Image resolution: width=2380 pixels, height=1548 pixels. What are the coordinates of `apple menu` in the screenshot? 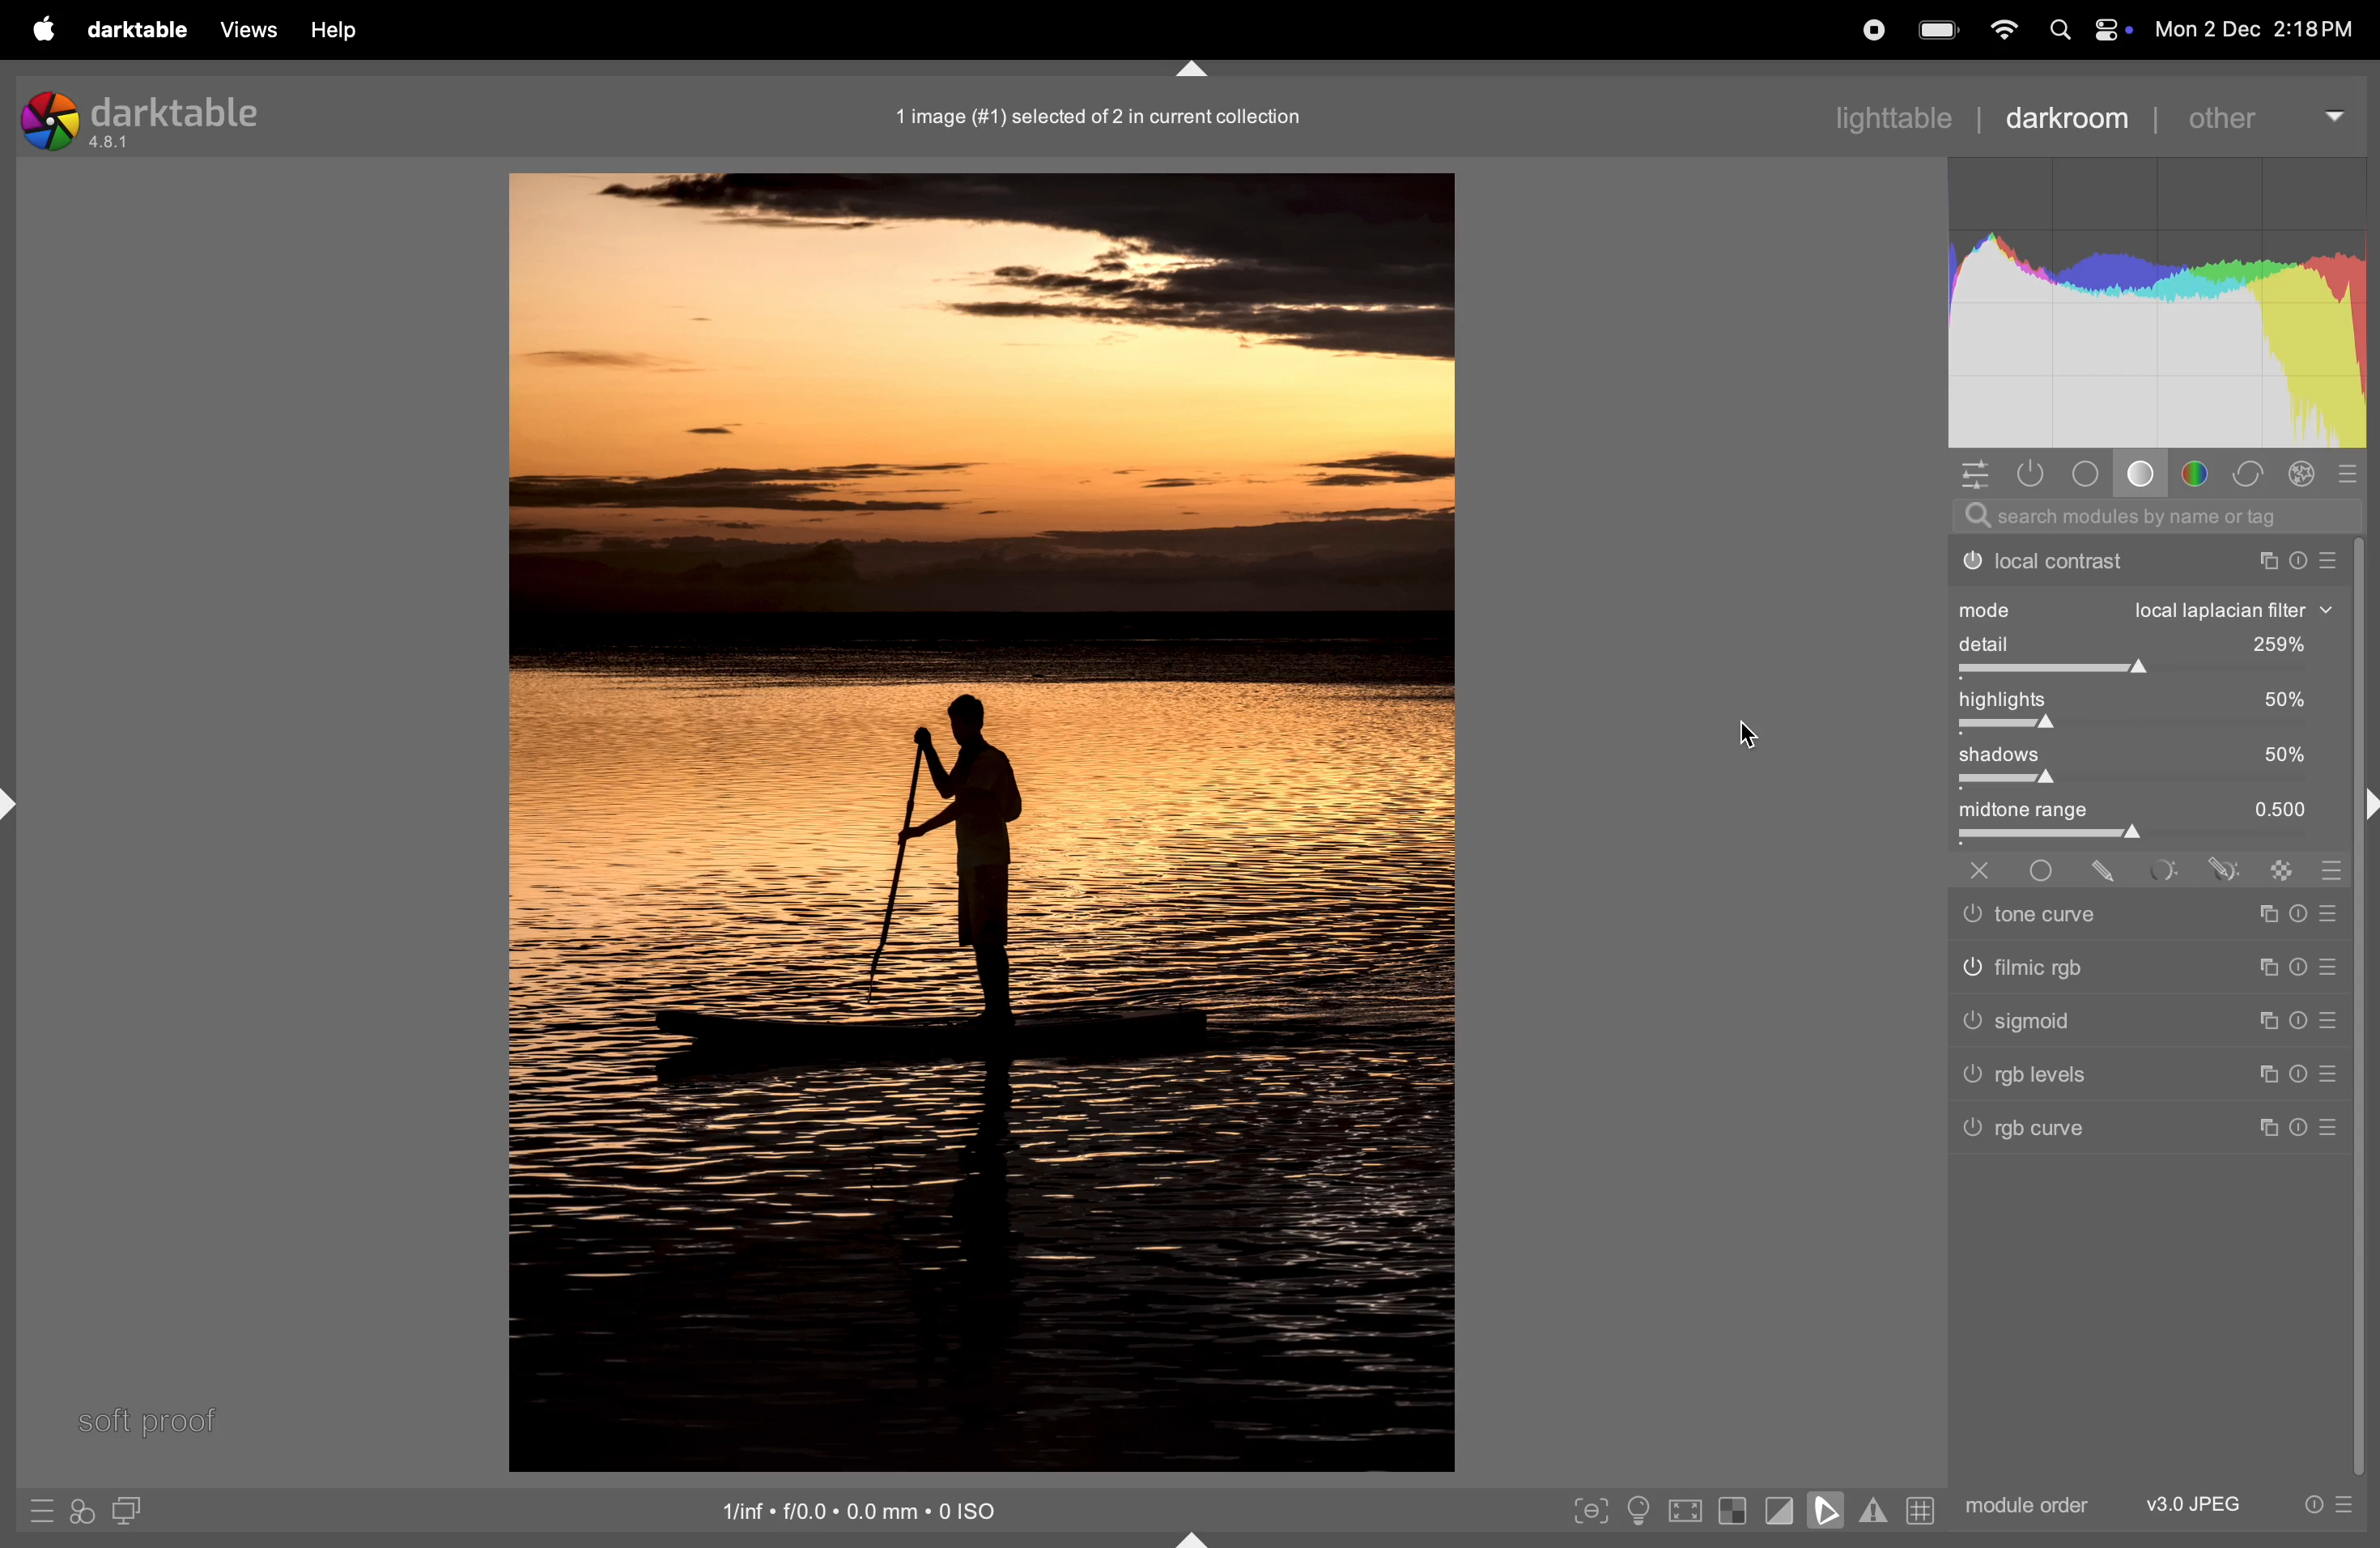 It's located at (42, 28).